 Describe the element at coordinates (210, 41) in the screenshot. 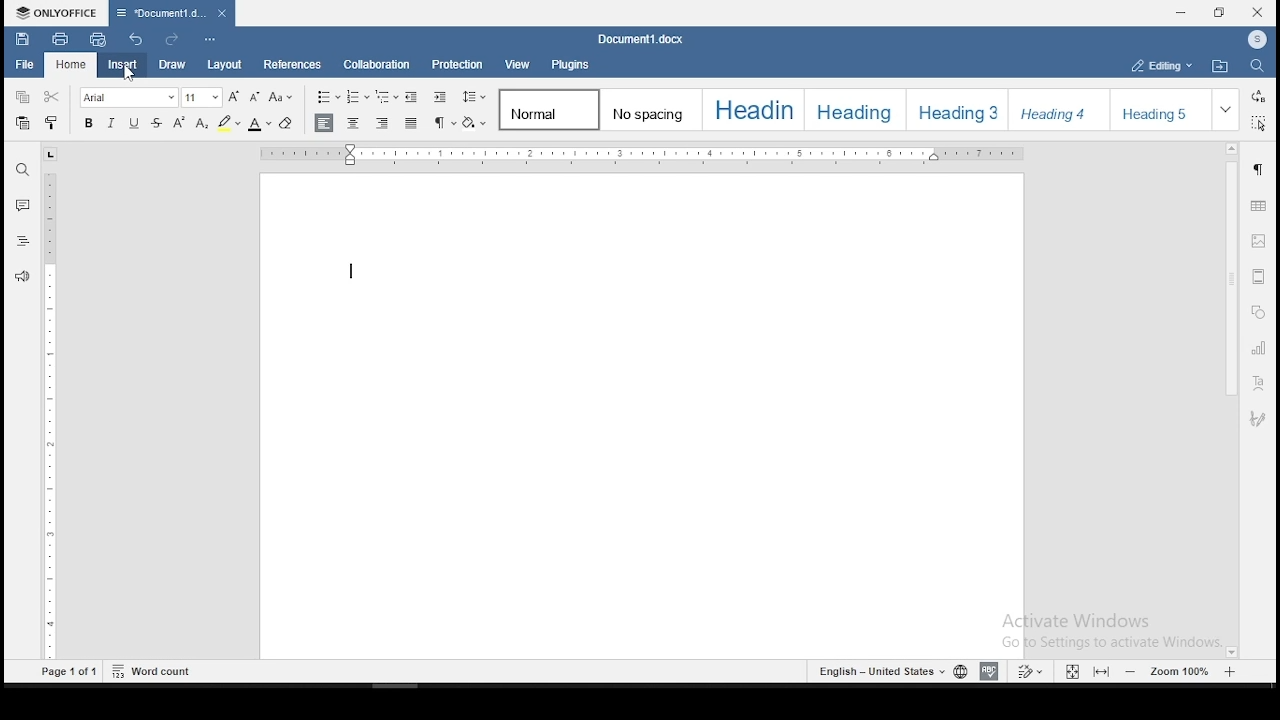

I see `customize quick toolbars` at that location.